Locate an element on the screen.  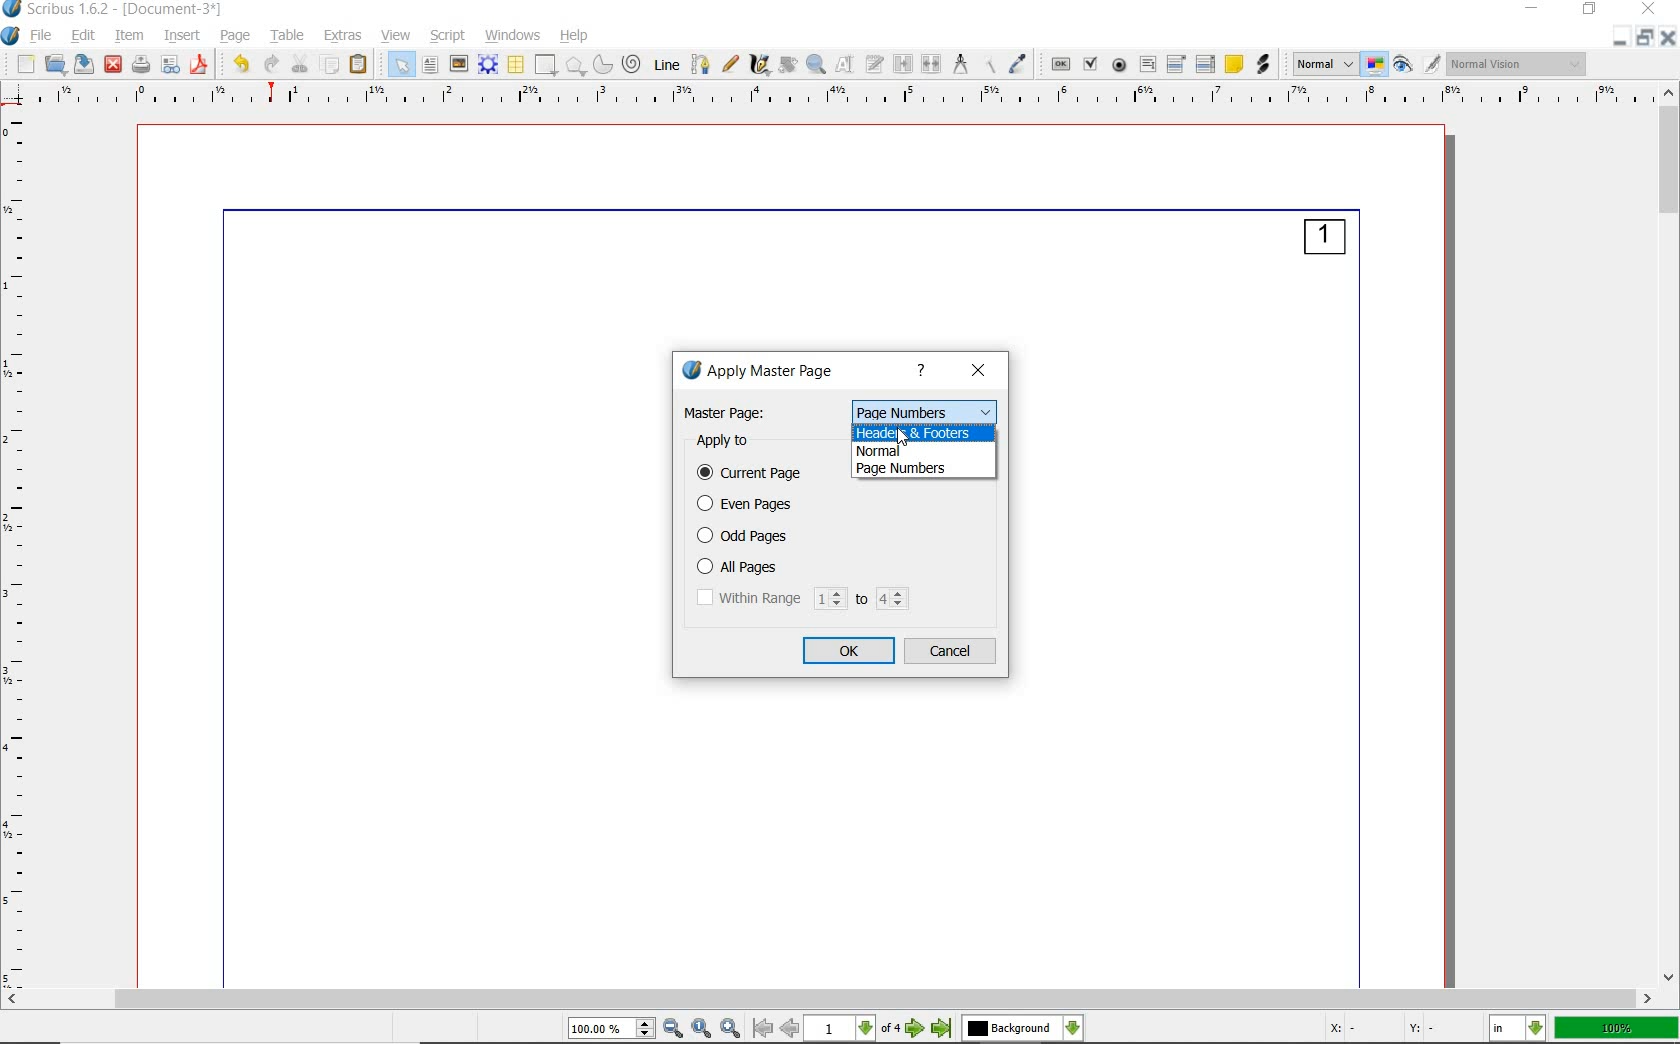
zoom in or zoom out is located at coordinates (815, 64).